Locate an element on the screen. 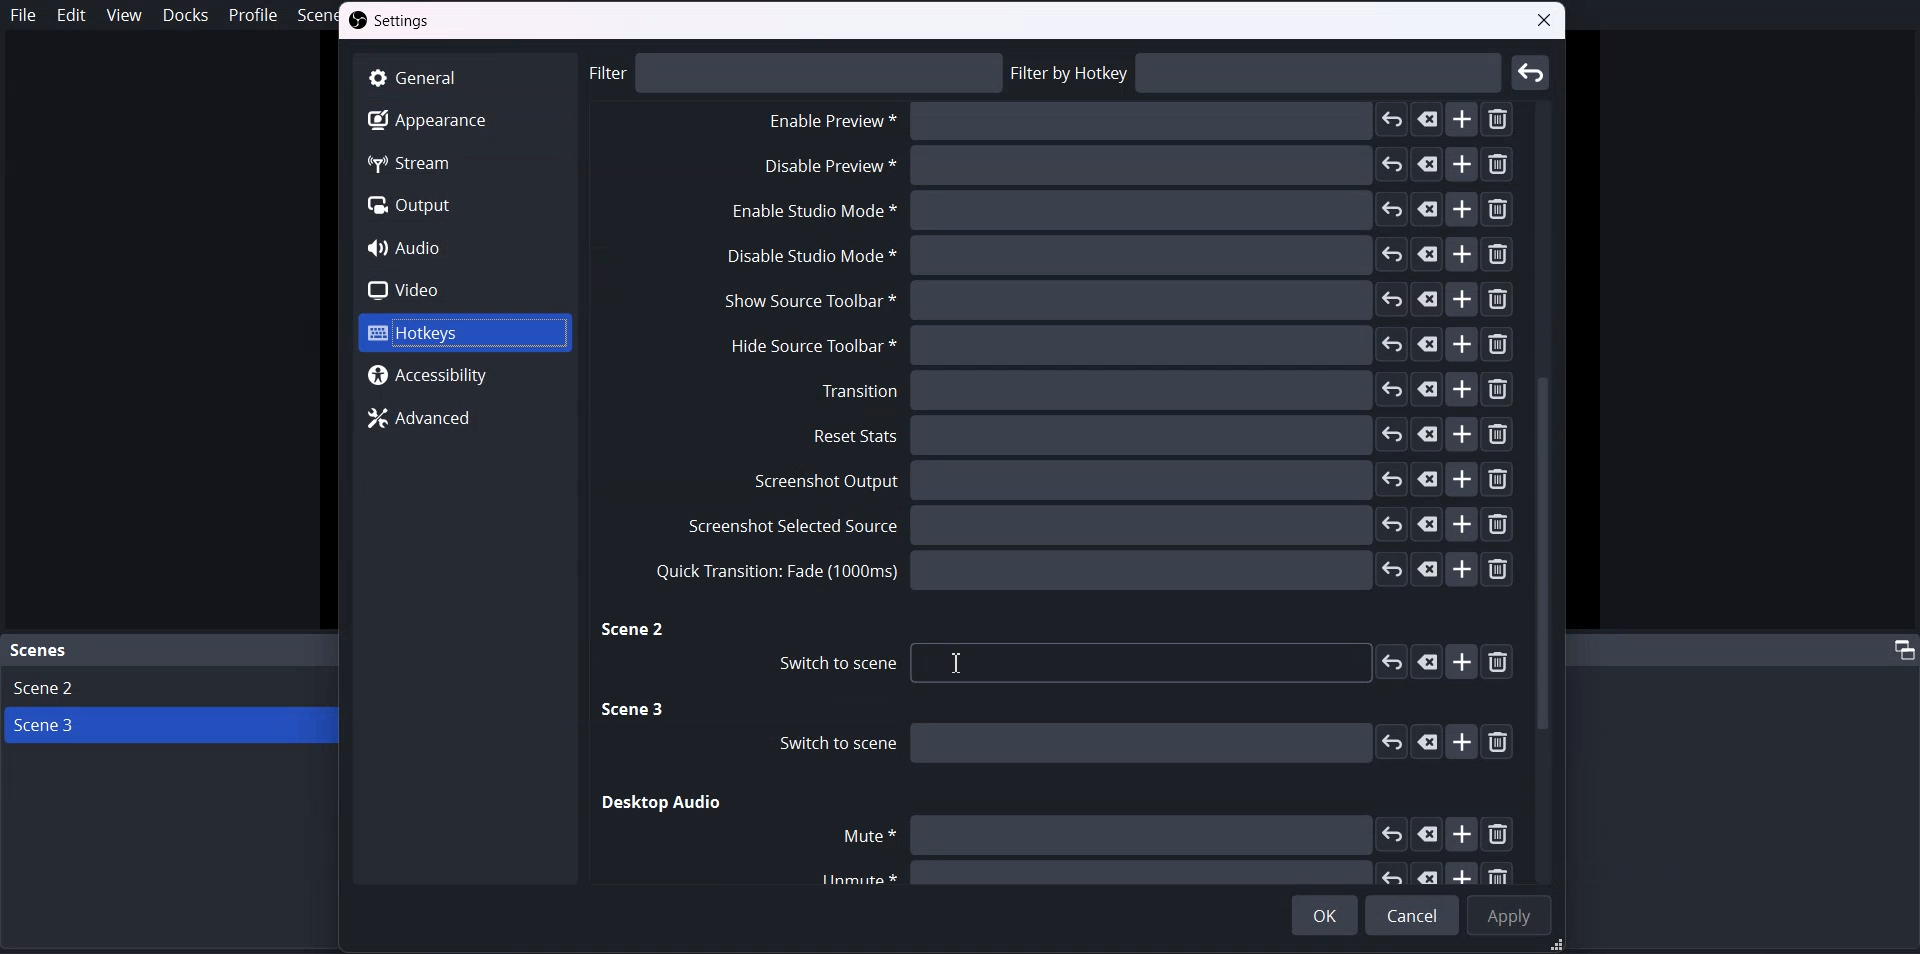 The image size is (1920, 954). OK is located at coordinates (1325, 915).